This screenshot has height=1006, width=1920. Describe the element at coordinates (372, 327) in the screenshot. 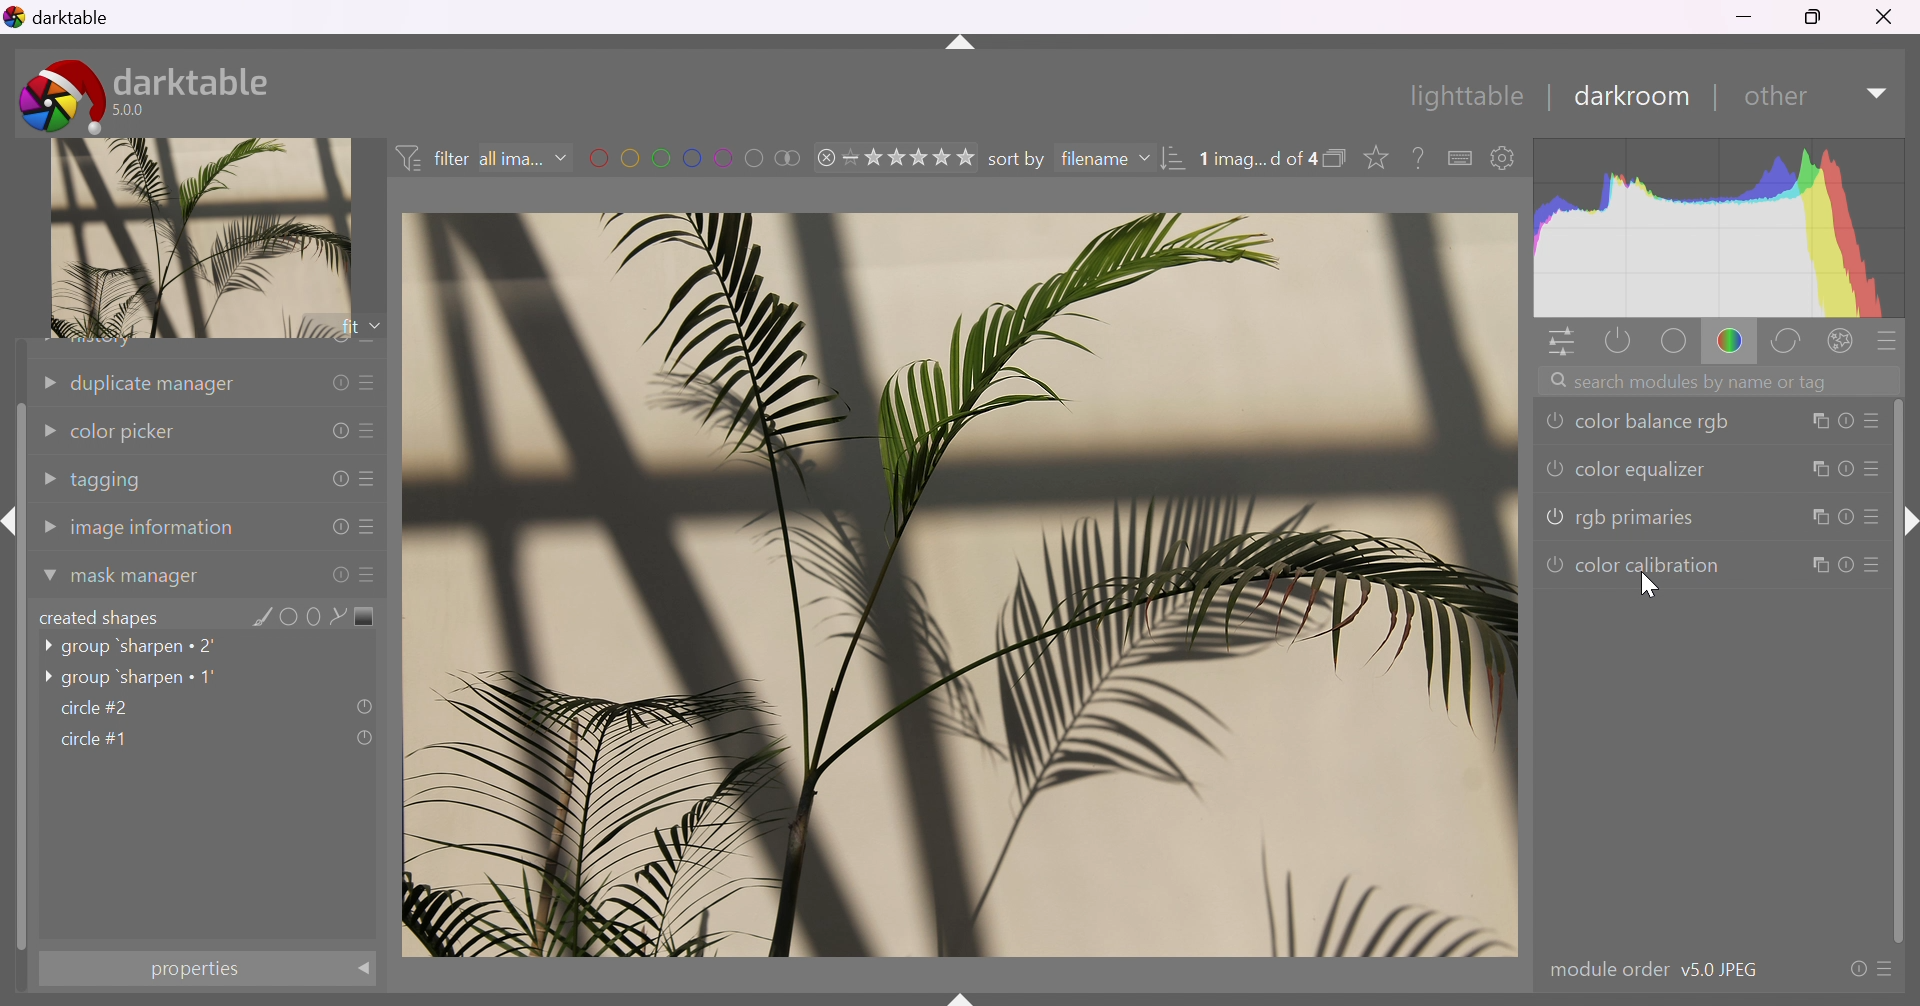

I see `drop down` at that location.